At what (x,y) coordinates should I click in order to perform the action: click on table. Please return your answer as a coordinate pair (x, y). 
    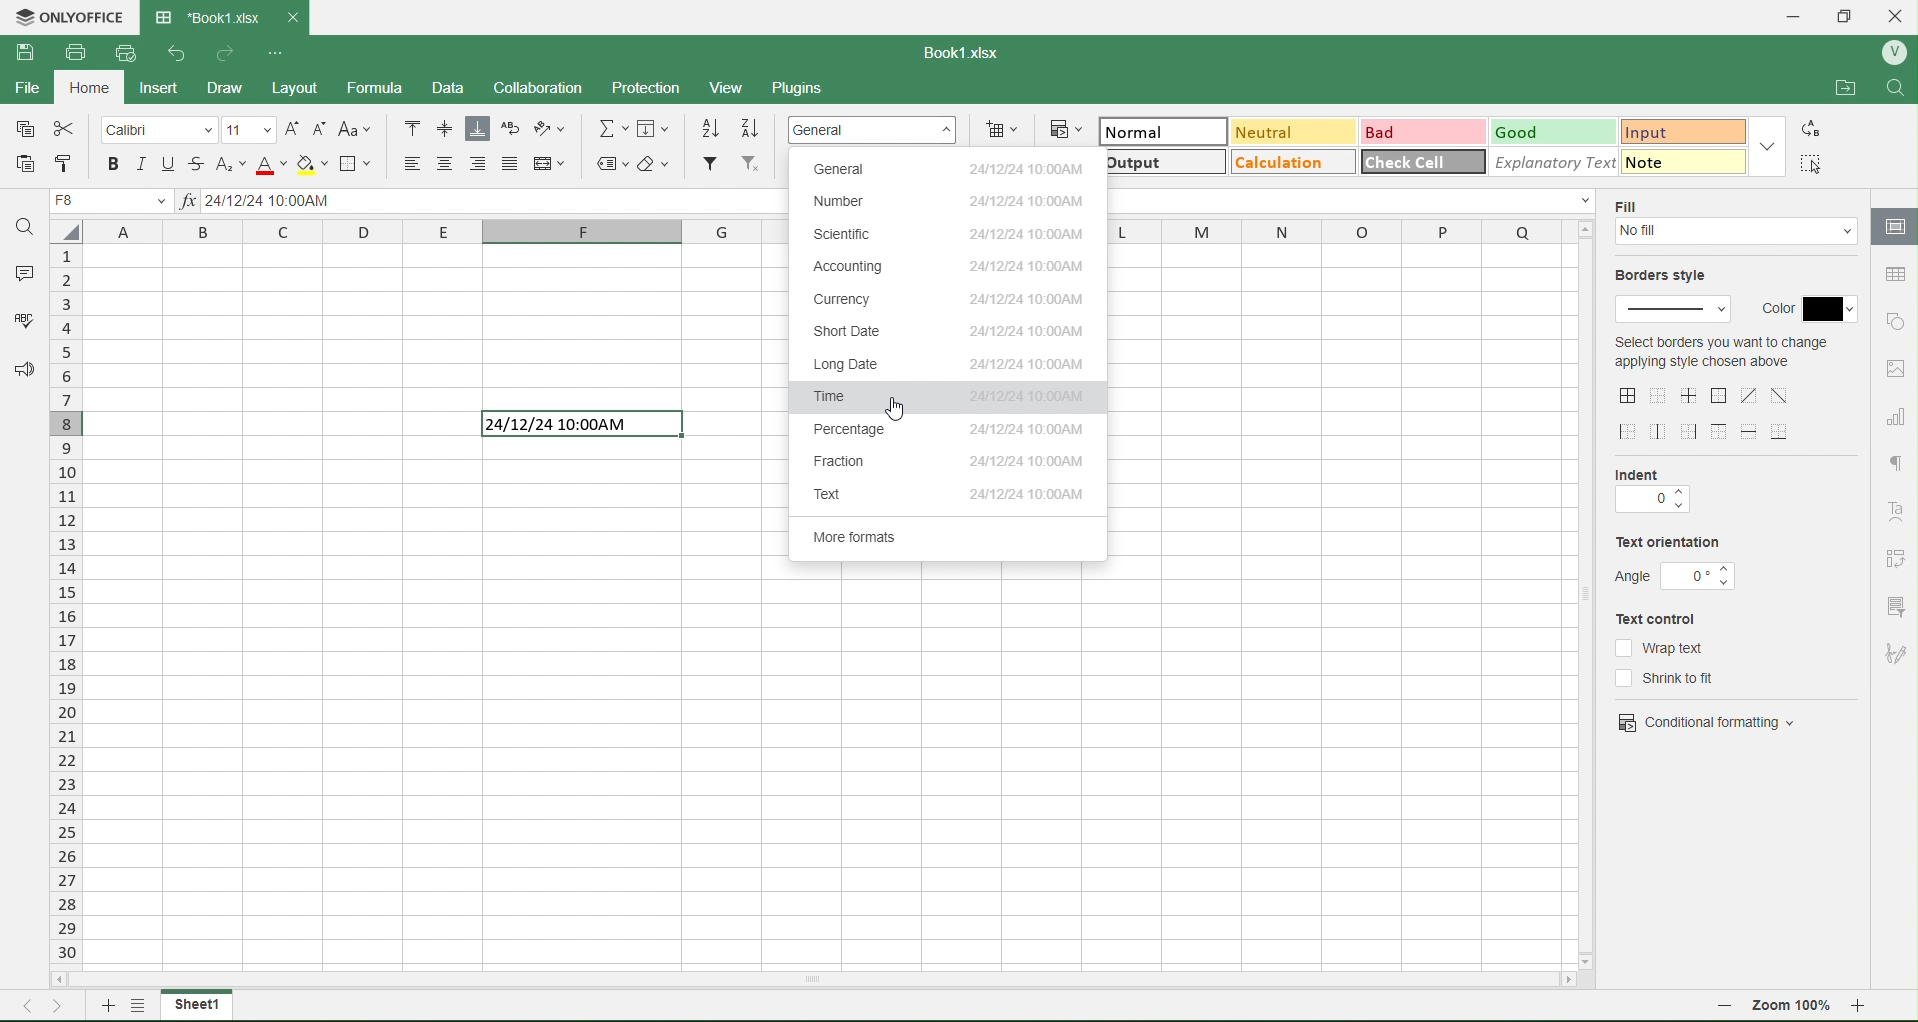
    Looking at the image, I should click on (1893, 274).